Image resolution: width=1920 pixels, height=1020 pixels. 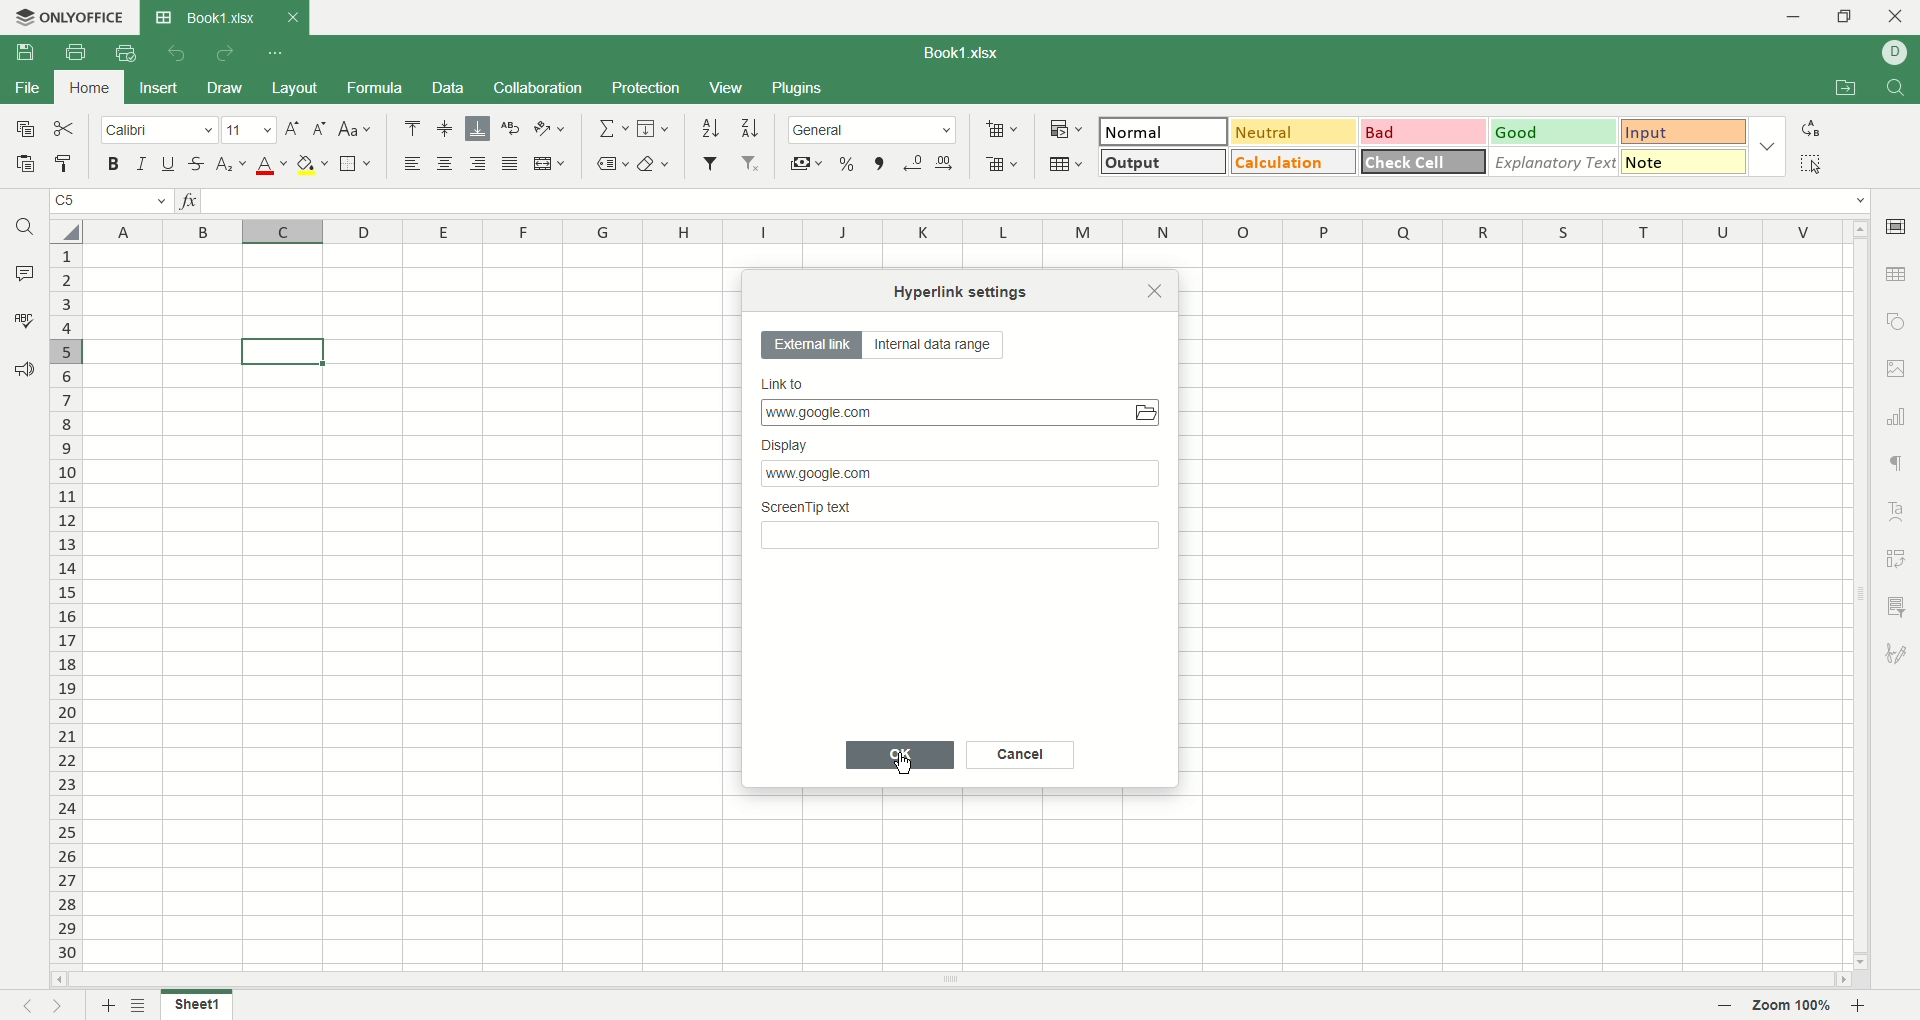 What do you see at coordinates (268, 167) in the screenshot?
I see `font color` at bounding box center [268, 167].